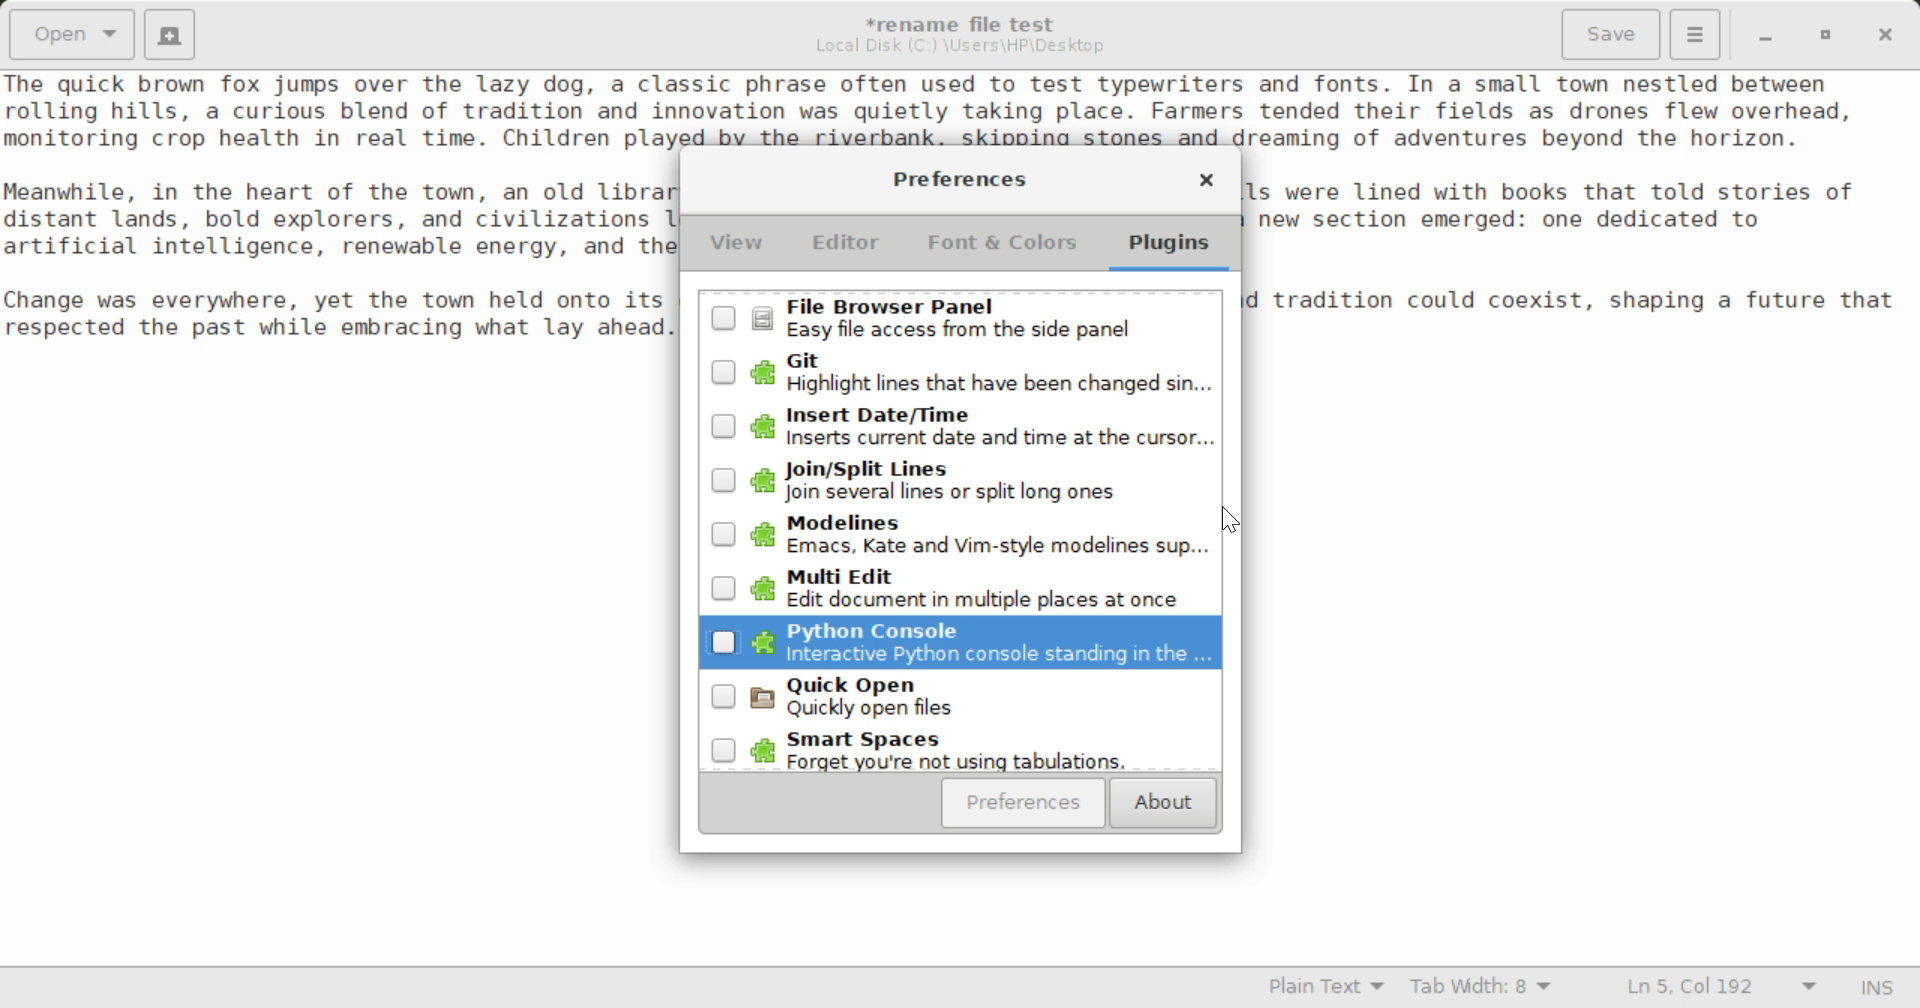  What do you see at coordinates (850, 248) in the screenshot?
I see `Editor Tab` at bounding box center [850, 248].